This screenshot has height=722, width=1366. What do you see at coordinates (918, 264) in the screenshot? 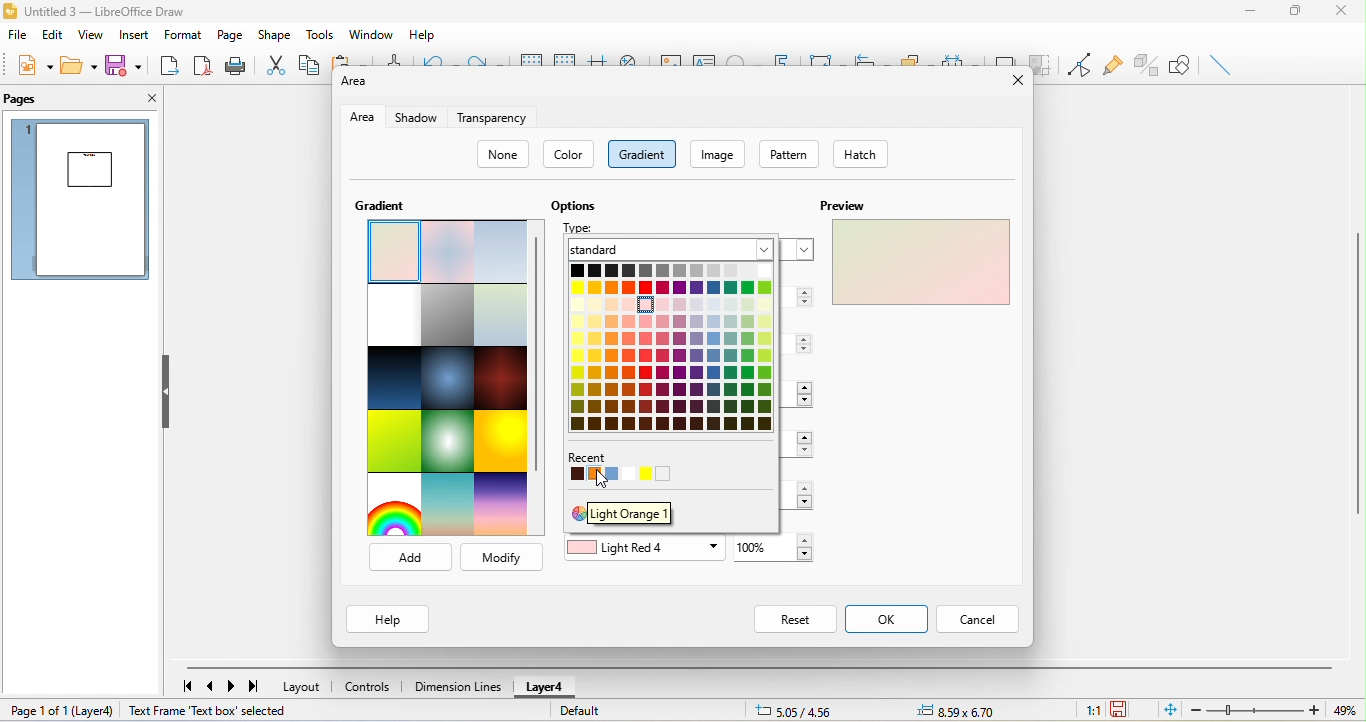
I see `preview` at bounding box center [918, 264].